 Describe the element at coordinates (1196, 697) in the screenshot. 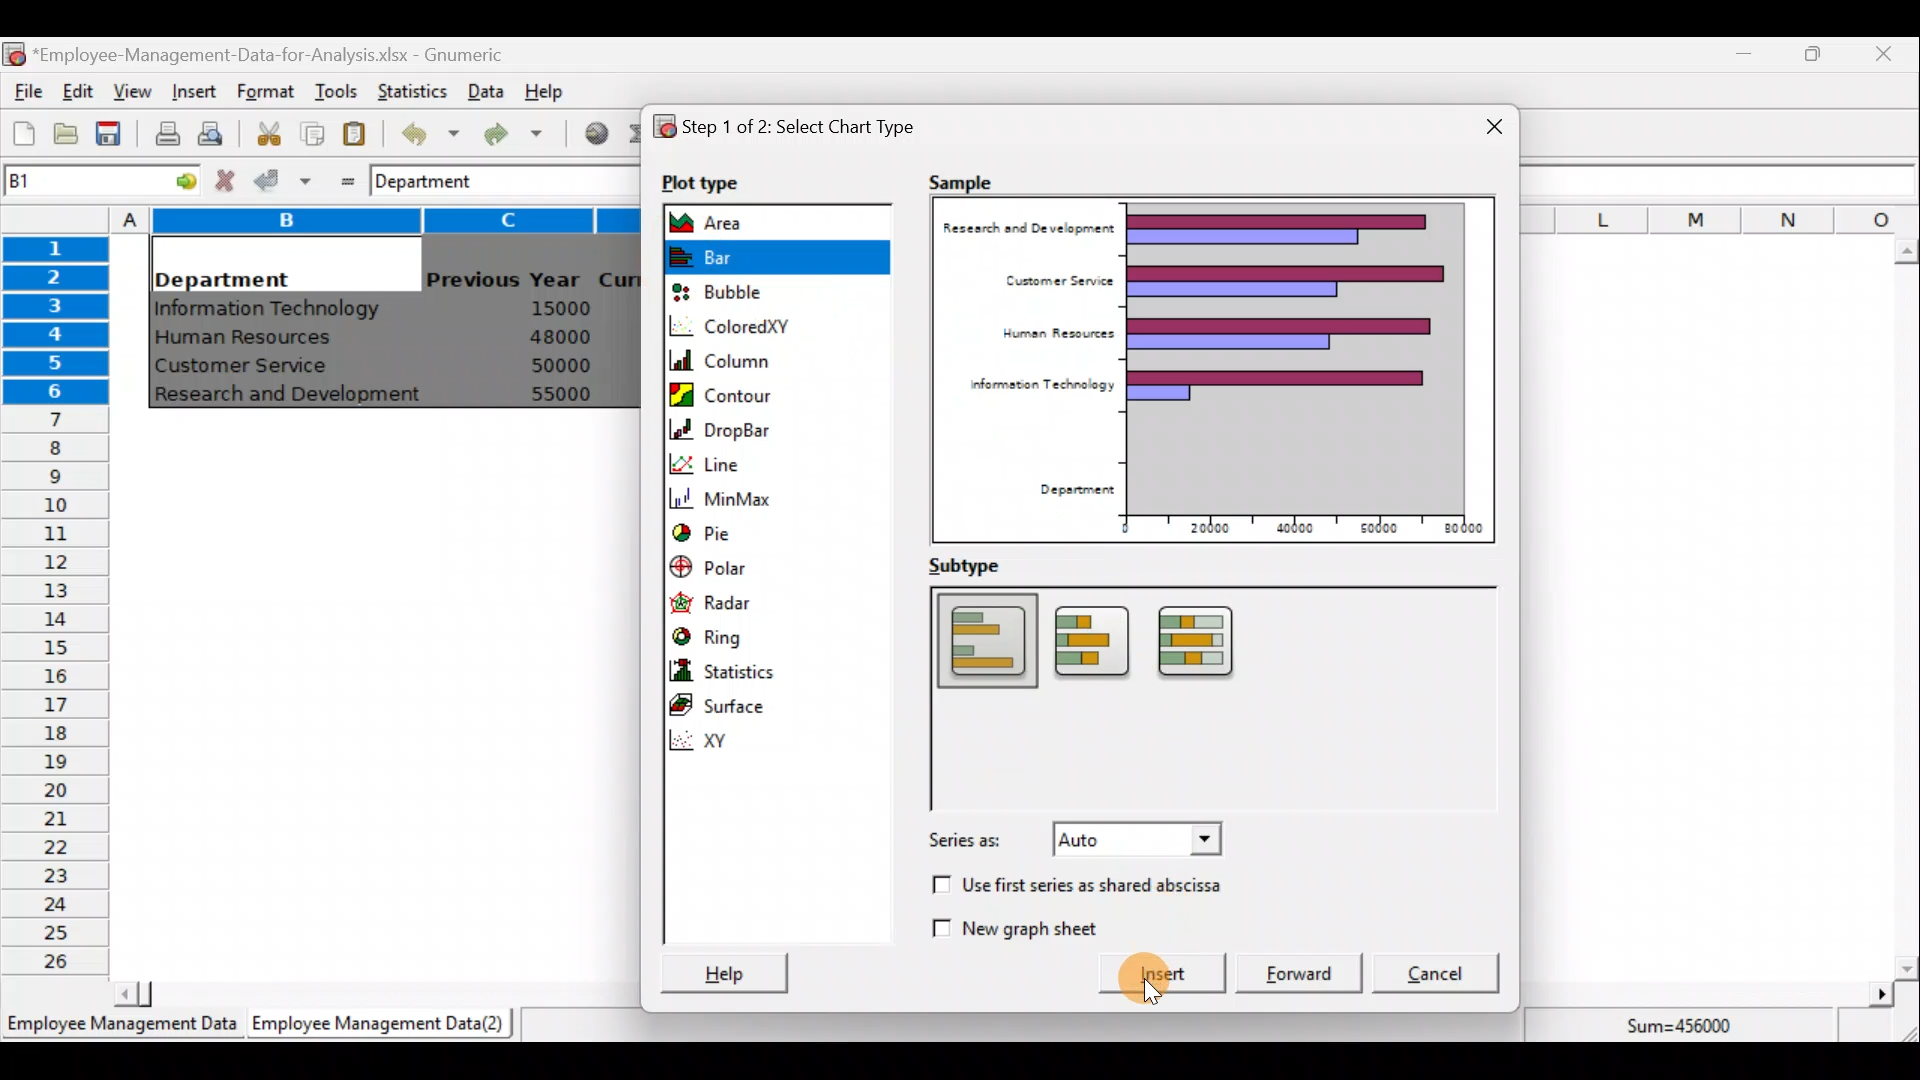

I see `Sub type Preview` at that location.